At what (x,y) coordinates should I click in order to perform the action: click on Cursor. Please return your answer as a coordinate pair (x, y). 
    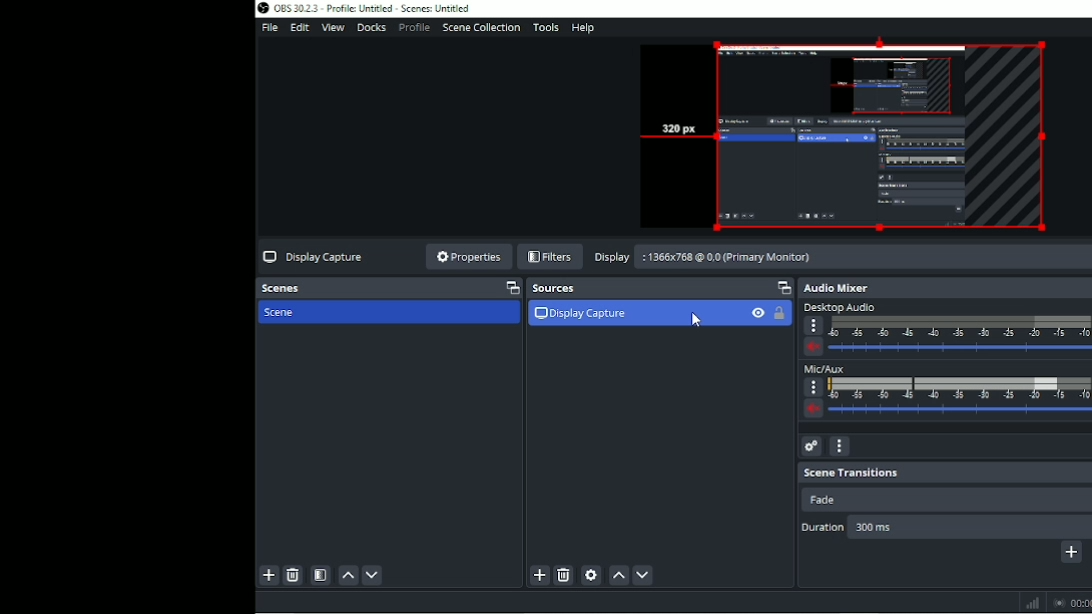
    Looking at the image, I should click on (696, 320).